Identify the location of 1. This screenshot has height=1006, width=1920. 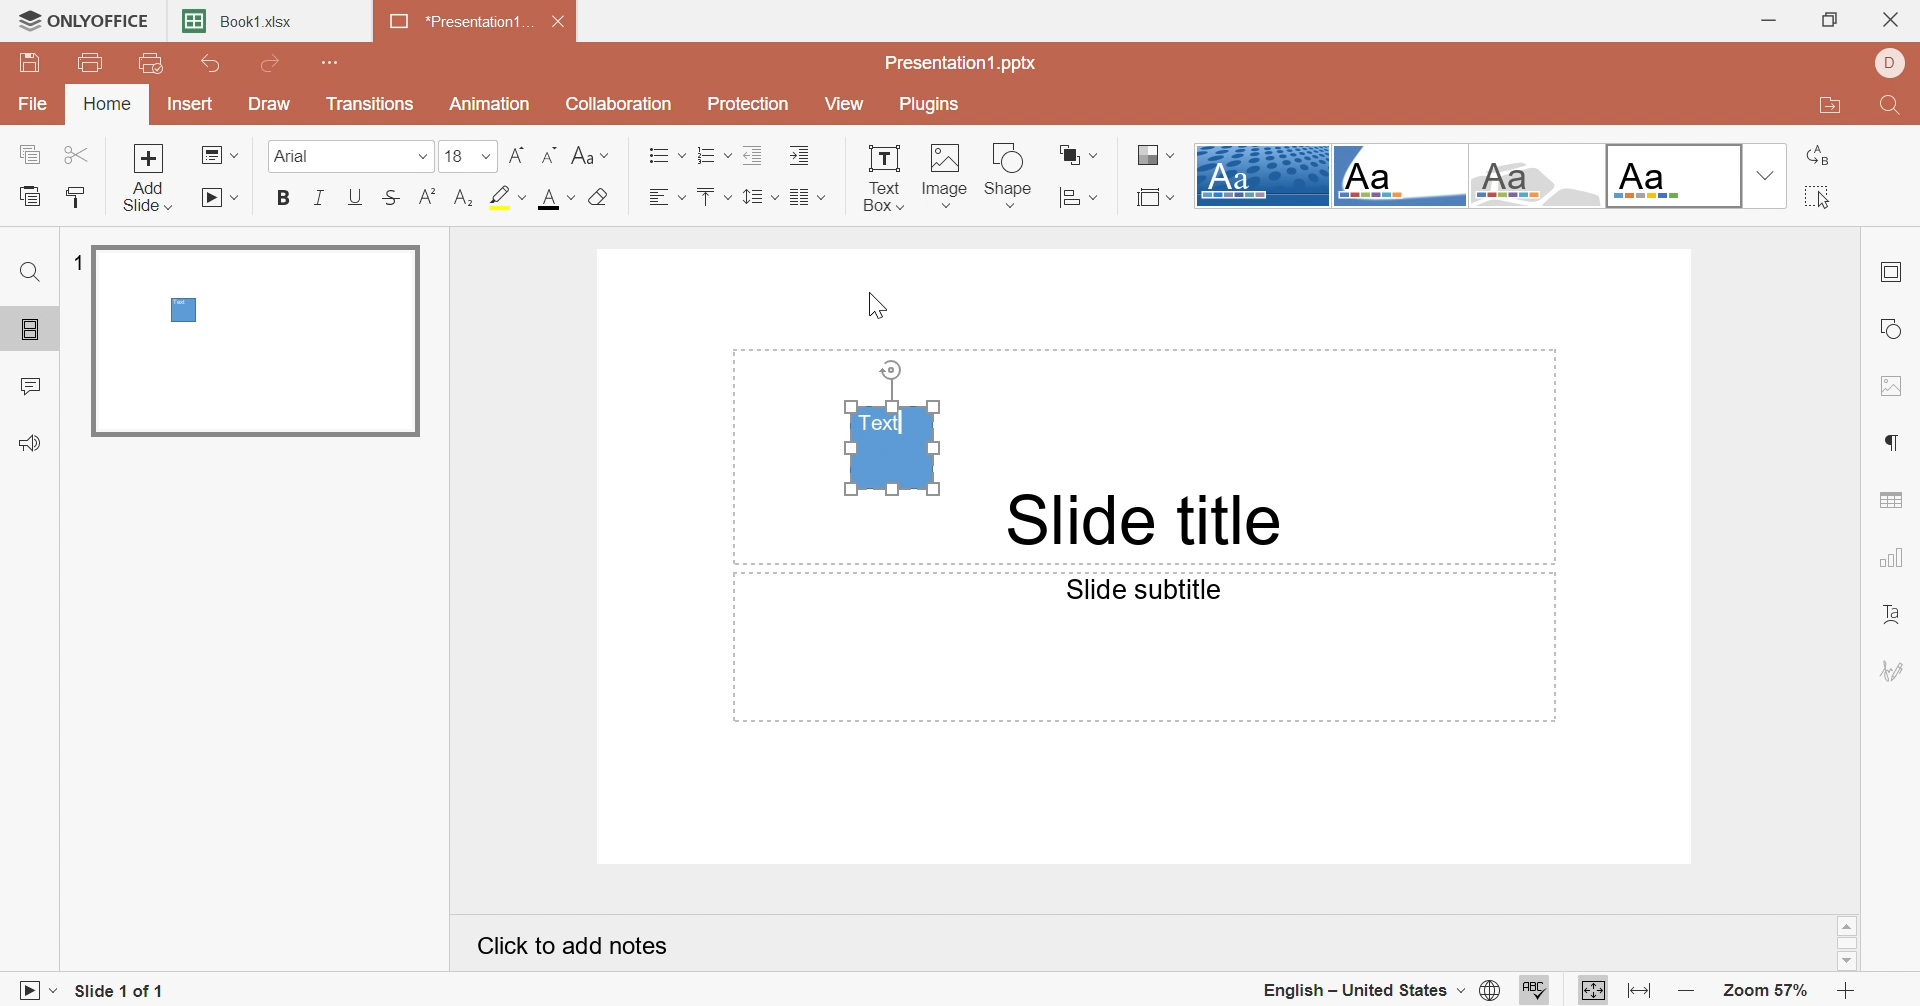
(75, 258).